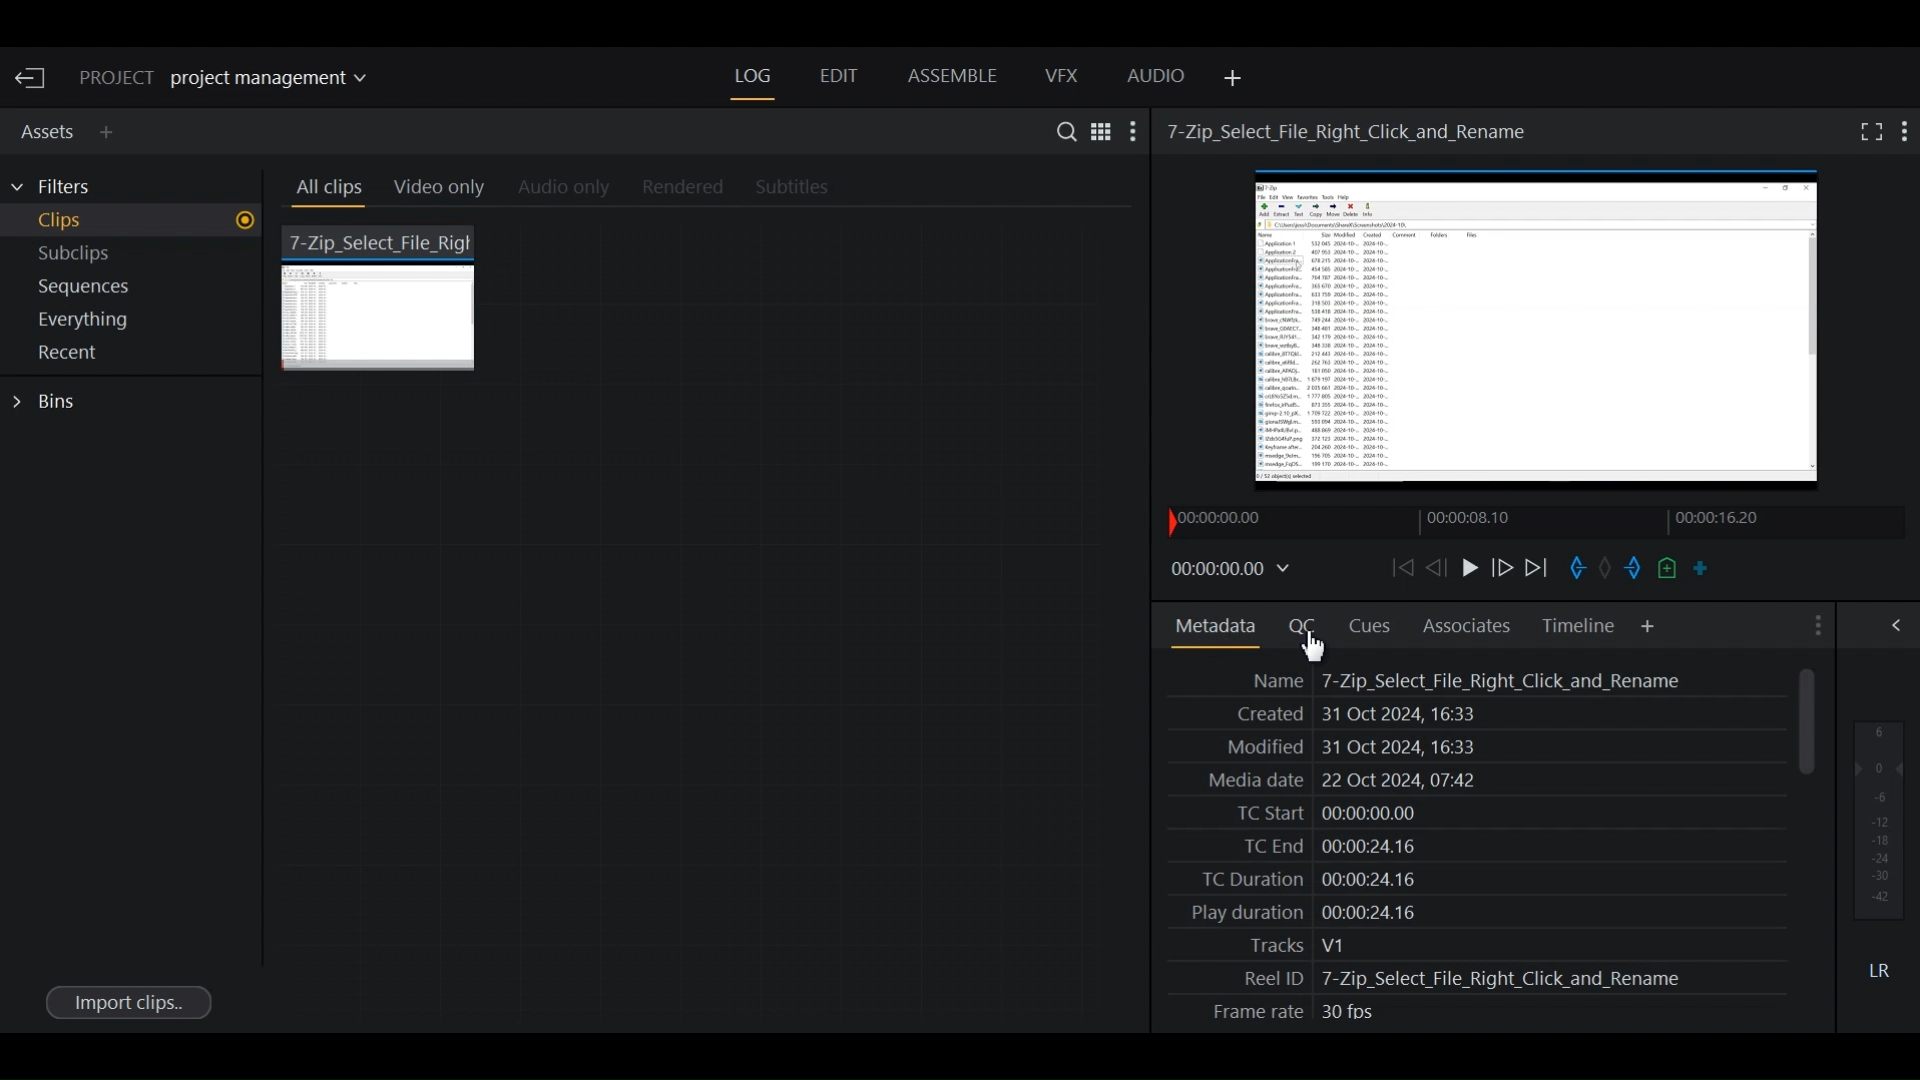 The height and width of the screenshot is (1080, 1920). What do you see at coordinates (326, 191) in the screenshot?
I see `All clips` at bounding box center [326, 191].